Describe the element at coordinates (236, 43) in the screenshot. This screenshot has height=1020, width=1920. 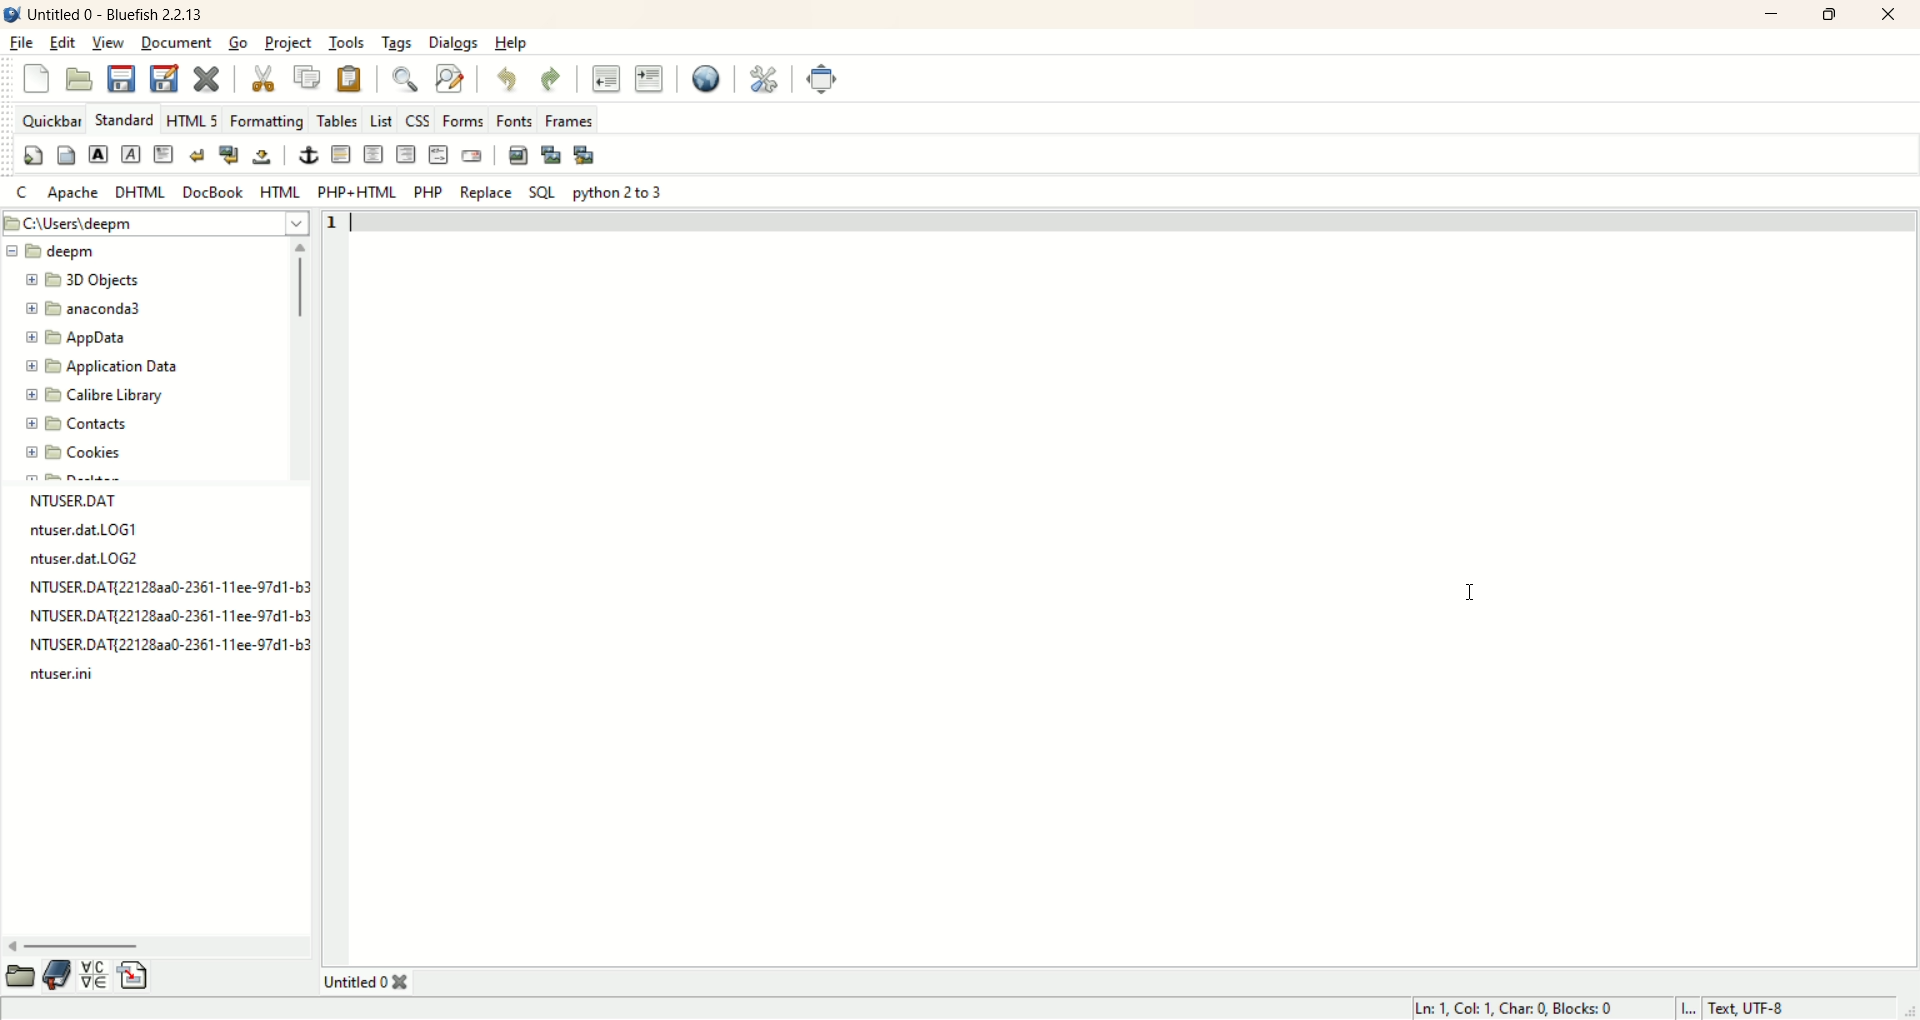
I see `go` at that location.